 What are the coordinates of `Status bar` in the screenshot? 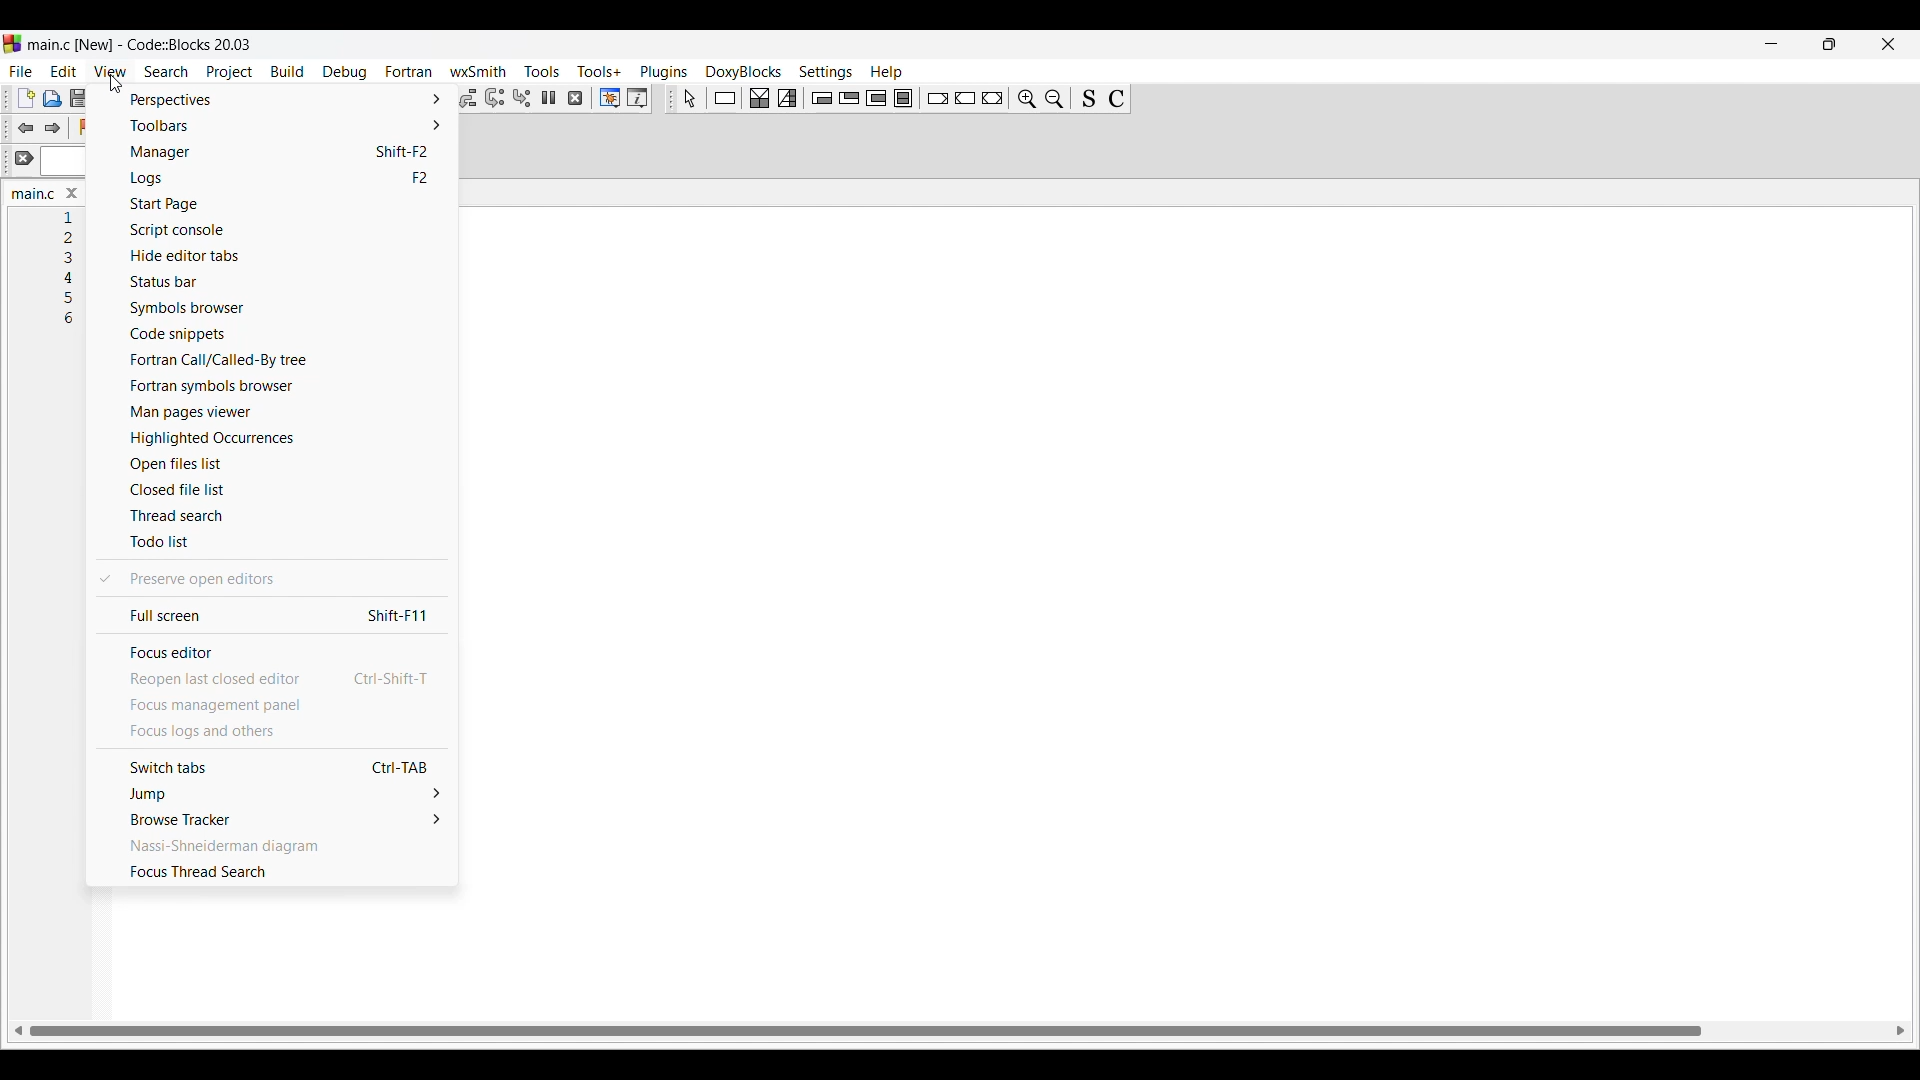 It's located at (276, 281).